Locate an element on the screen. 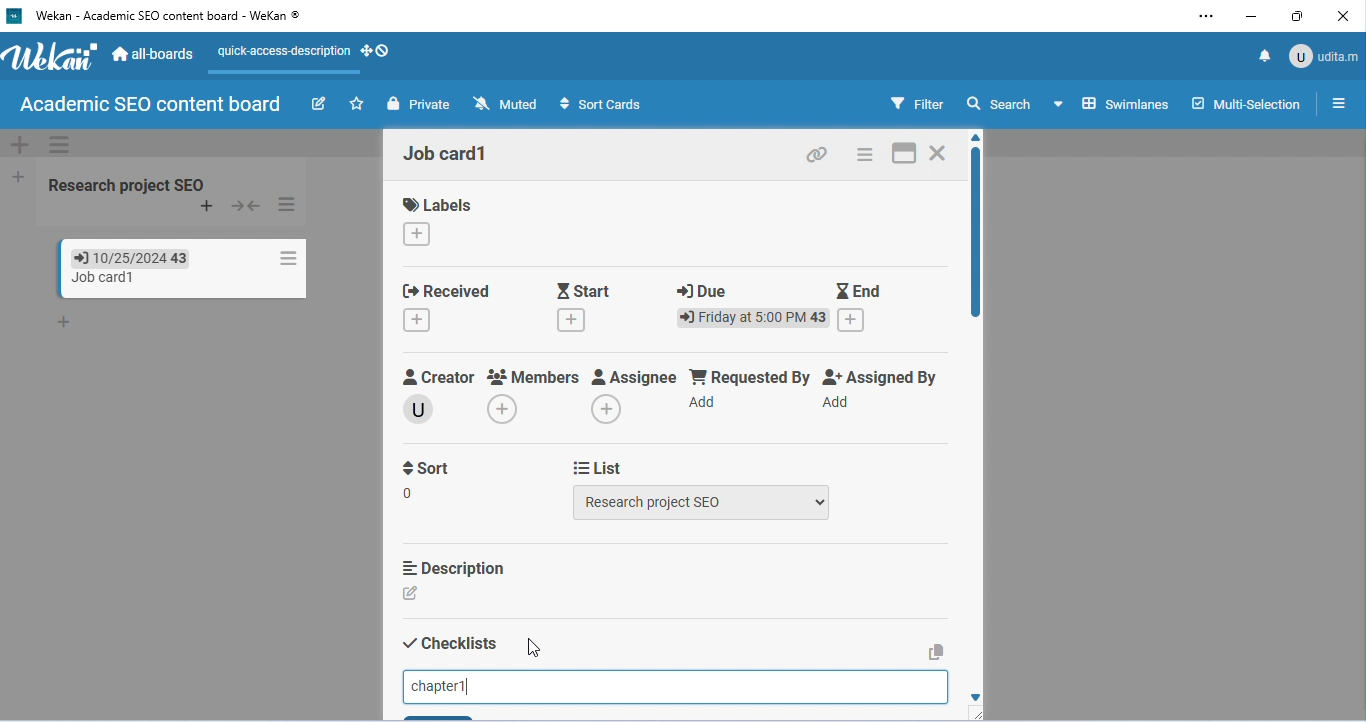  add assignee name is located at coordinates (608, 409).